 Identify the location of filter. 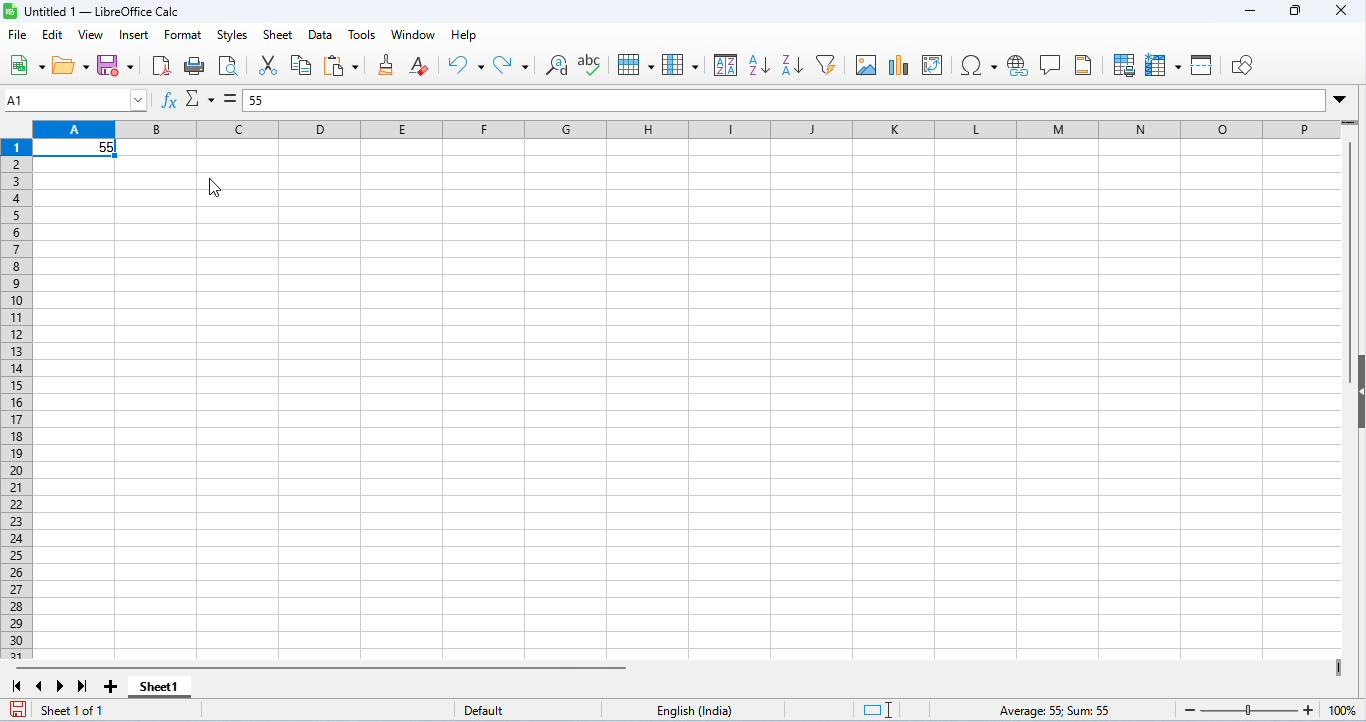
(827, 65).